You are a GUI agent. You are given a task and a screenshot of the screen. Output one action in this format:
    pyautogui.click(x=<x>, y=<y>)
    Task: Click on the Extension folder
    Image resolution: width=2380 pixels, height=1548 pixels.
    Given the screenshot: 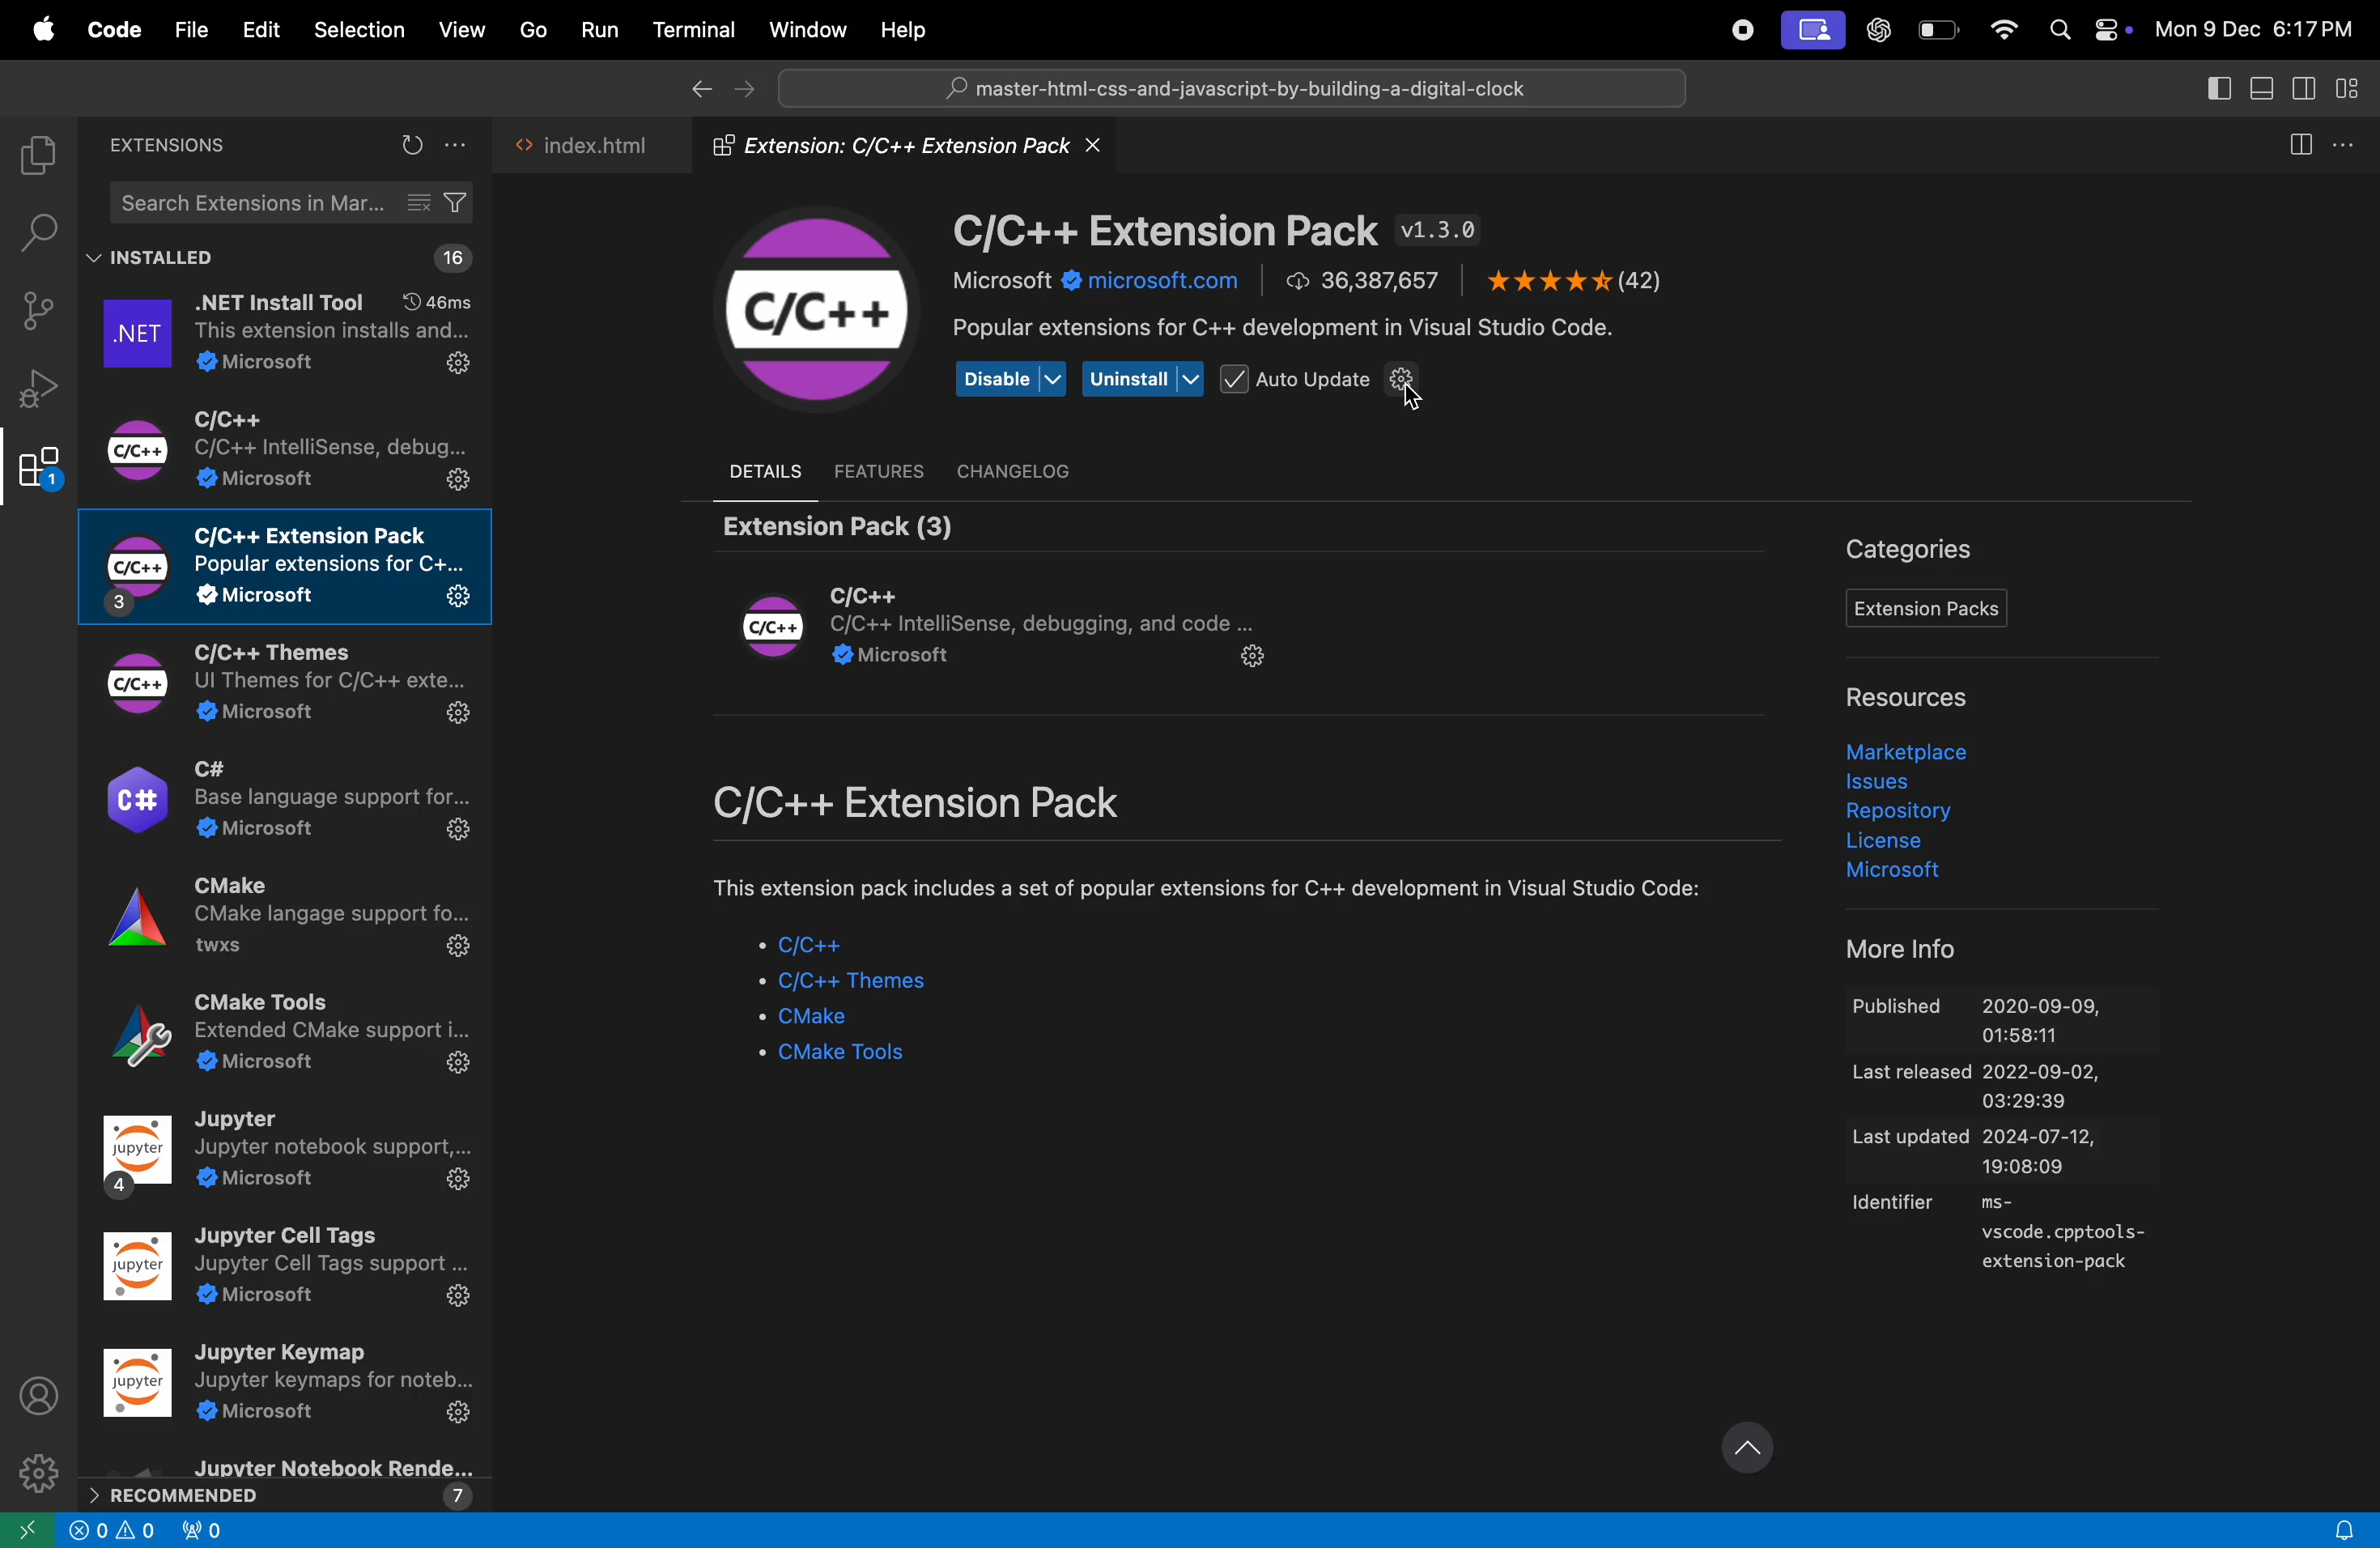 What is the action you would take?
    pyautogui.click(x=903, y=149)
    